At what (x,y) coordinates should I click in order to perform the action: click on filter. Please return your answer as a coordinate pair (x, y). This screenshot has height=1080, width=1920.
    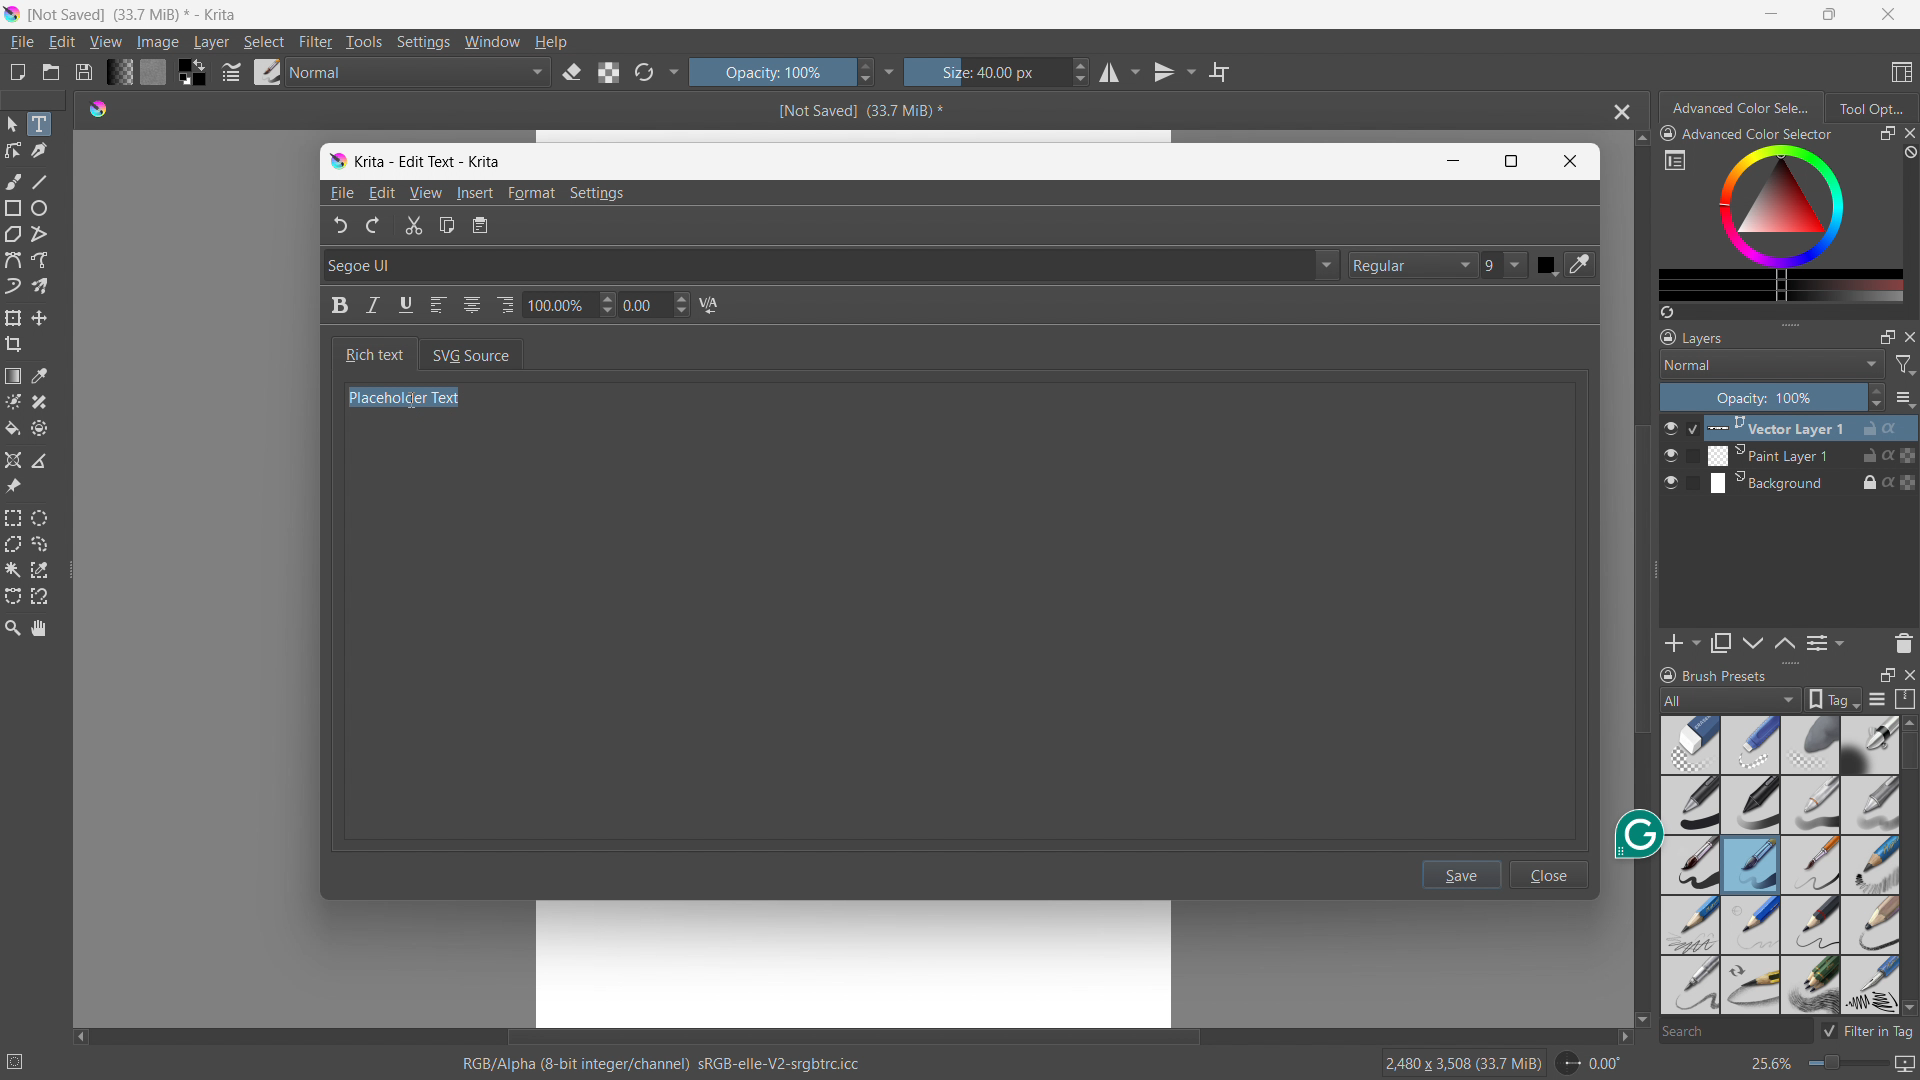
    Looking at the image, I should click on (1906, 365).